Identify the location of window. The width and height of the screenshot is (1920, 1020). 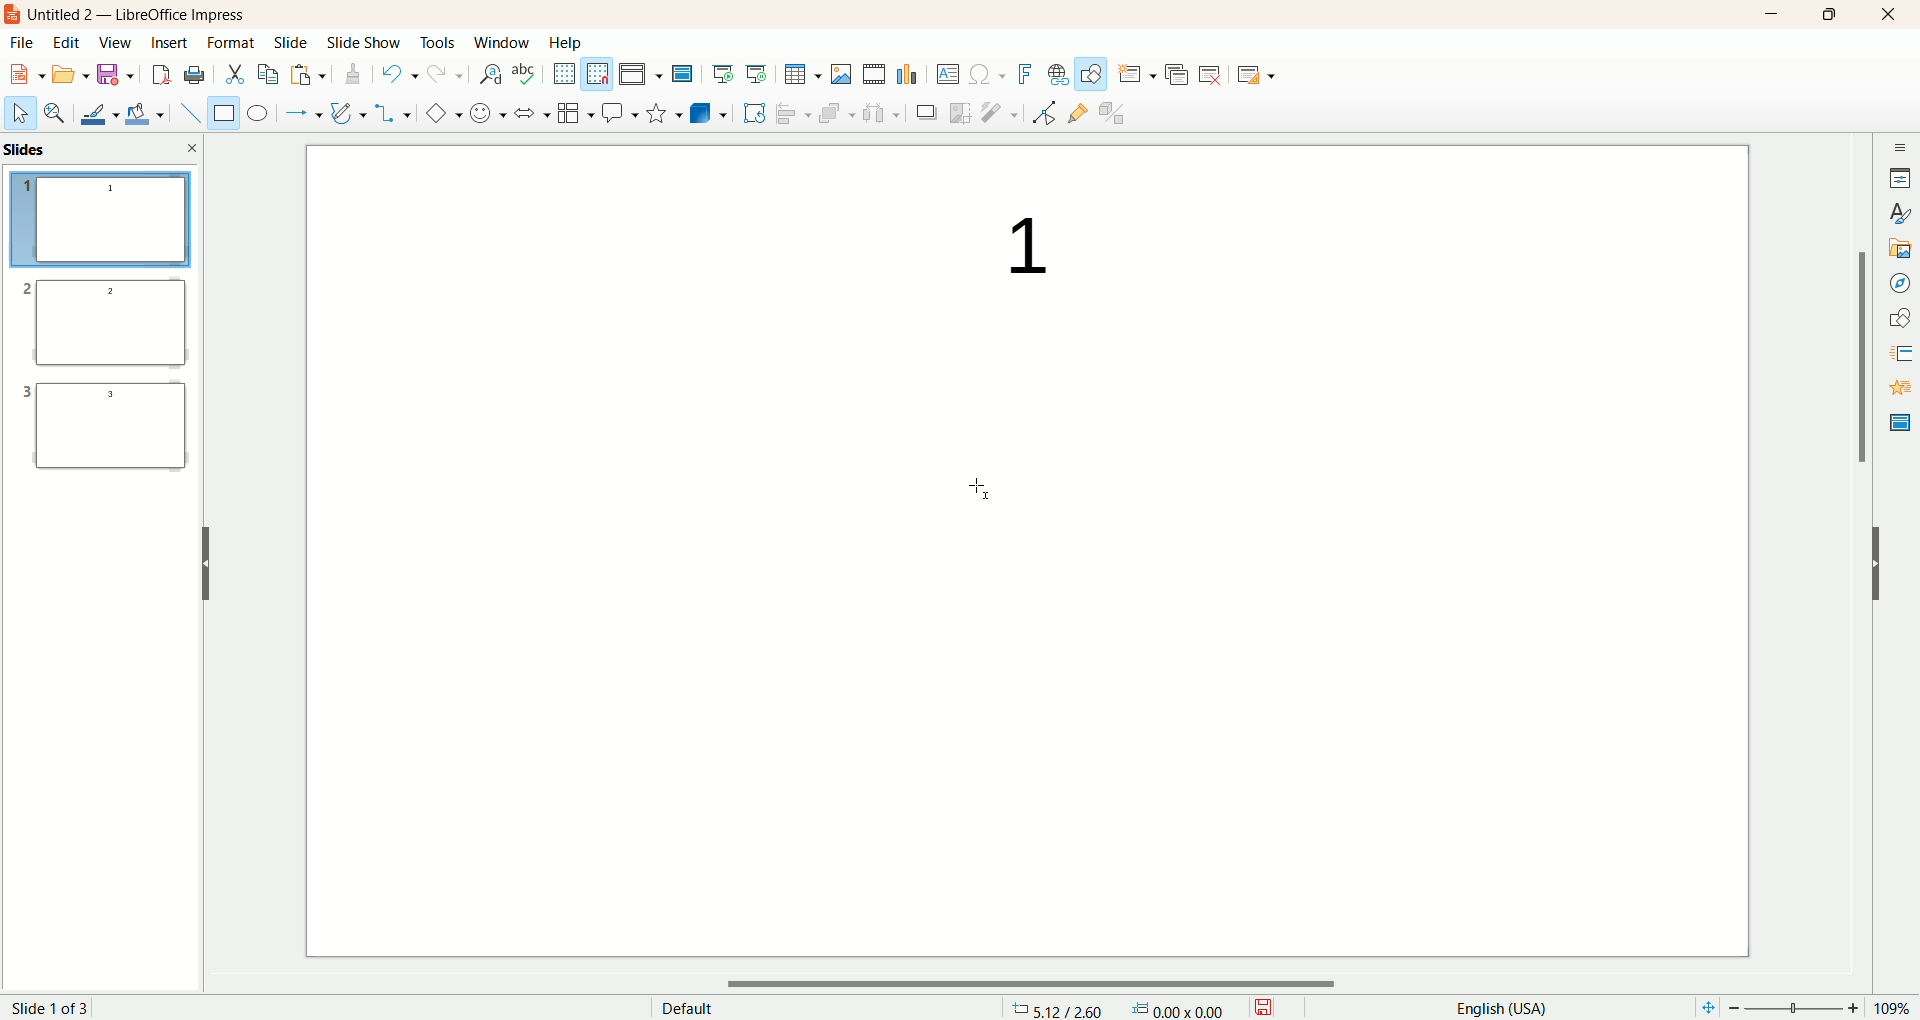
(501, 42).